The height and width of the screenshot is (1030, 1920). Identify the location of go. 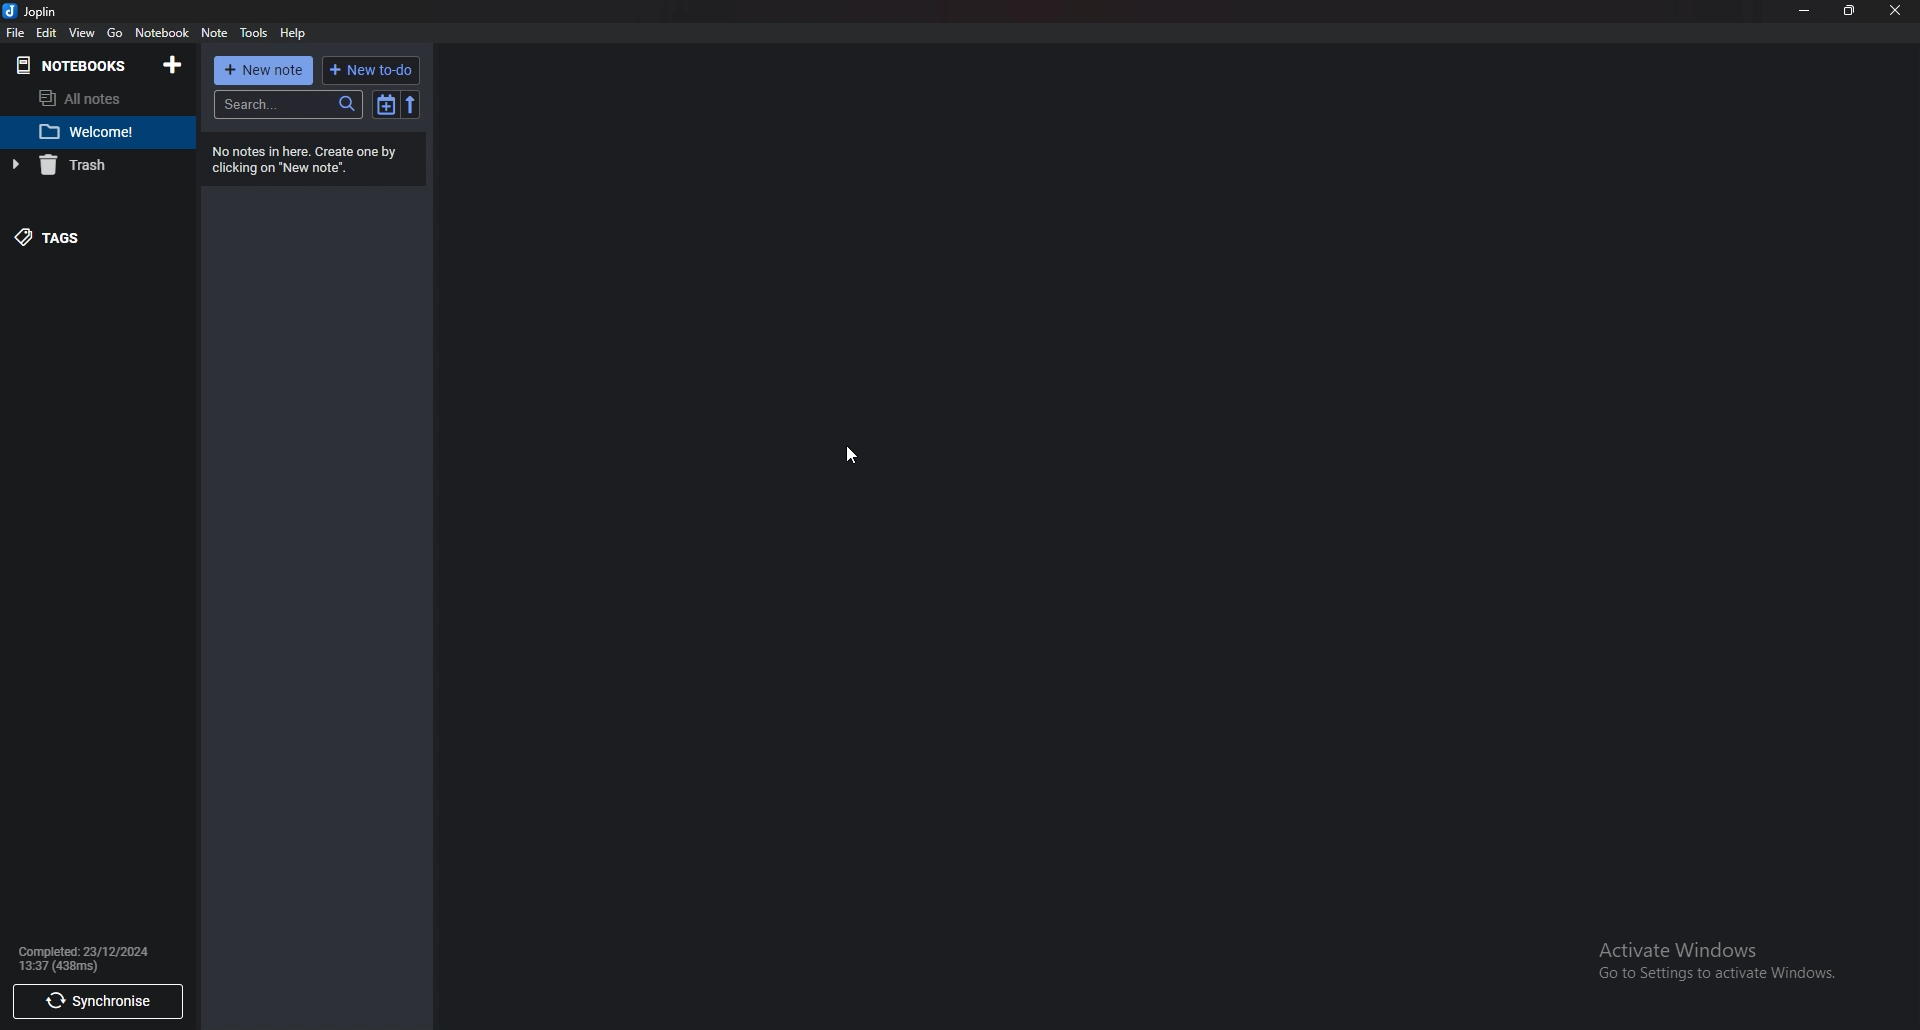
(115, 34).